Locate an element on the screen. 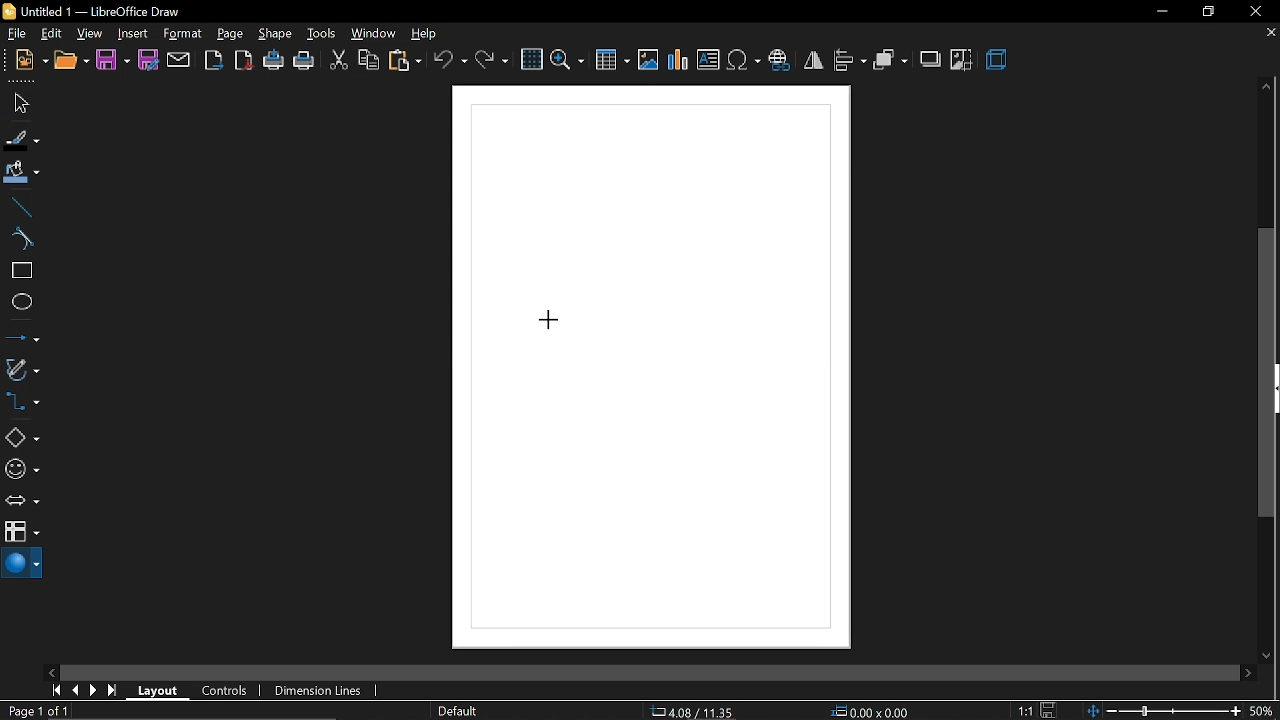 The image size is (1280, 720). shadow is located at coordinates (930, 61).